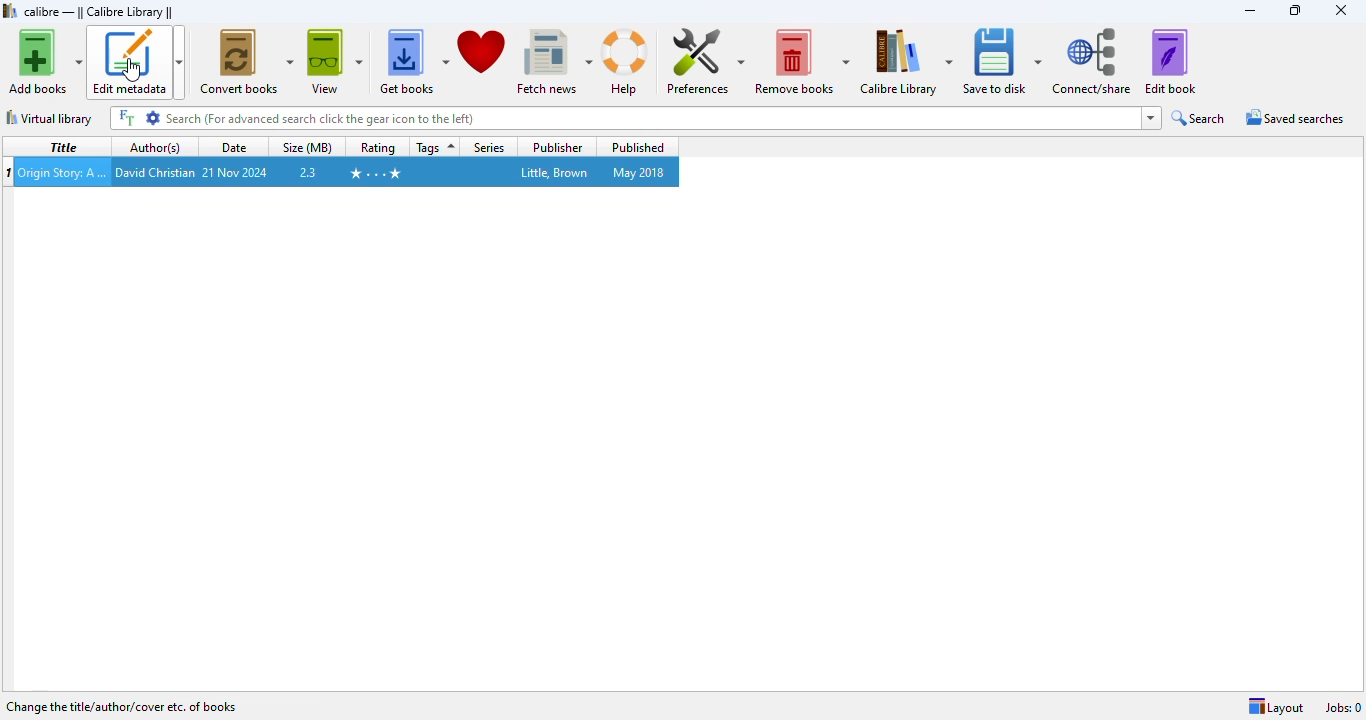  I want to click on virtual library, so click(49, 117).